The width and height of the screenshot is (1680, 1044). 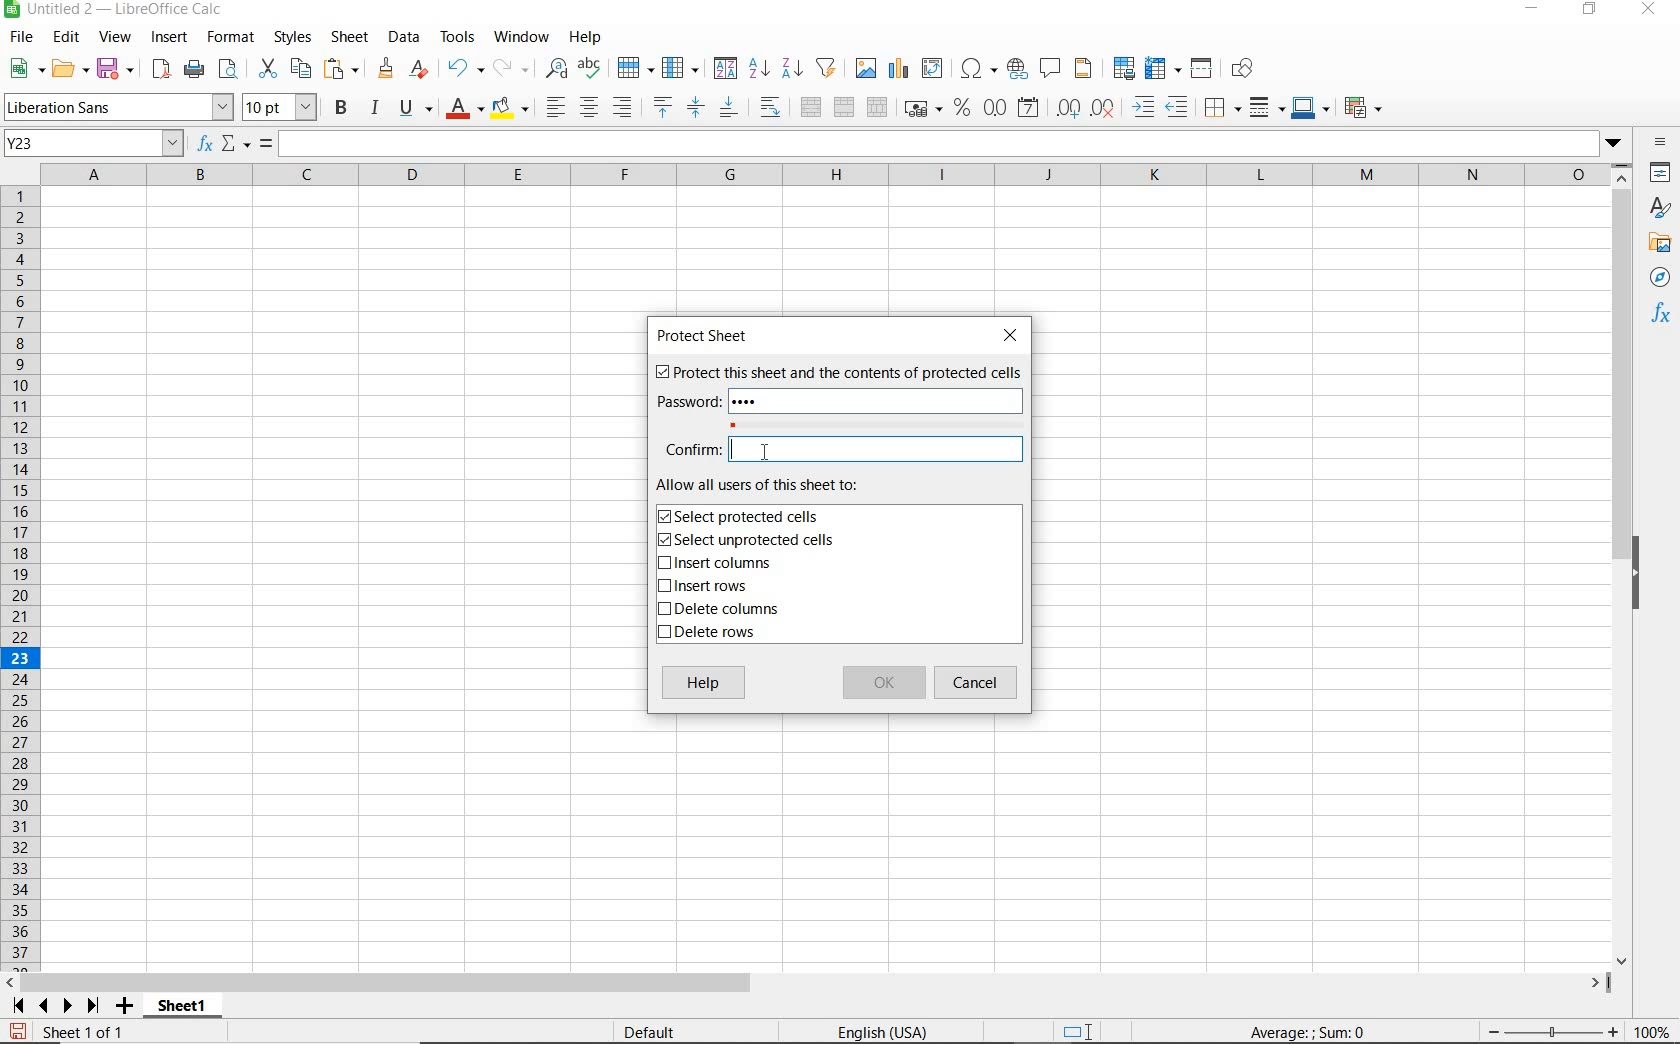 What do you see at coordinates (791, 69) in the screenshot?
I see `SORT DESCENDING` at bounding box center [791, 69].